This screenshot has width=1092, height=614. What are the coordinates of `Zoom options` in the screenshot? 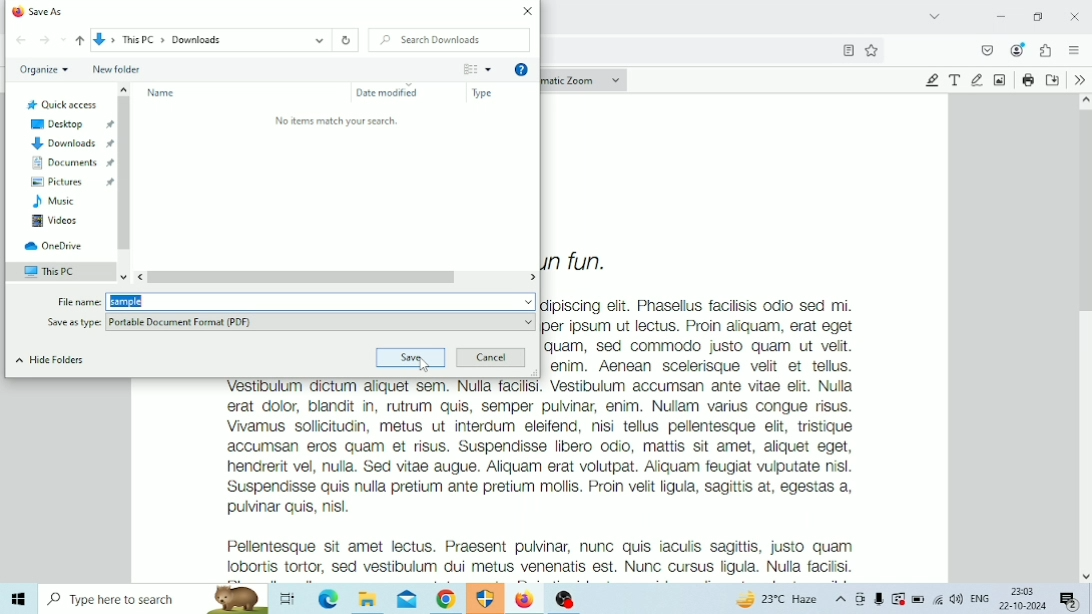 It's located at (585, 80).